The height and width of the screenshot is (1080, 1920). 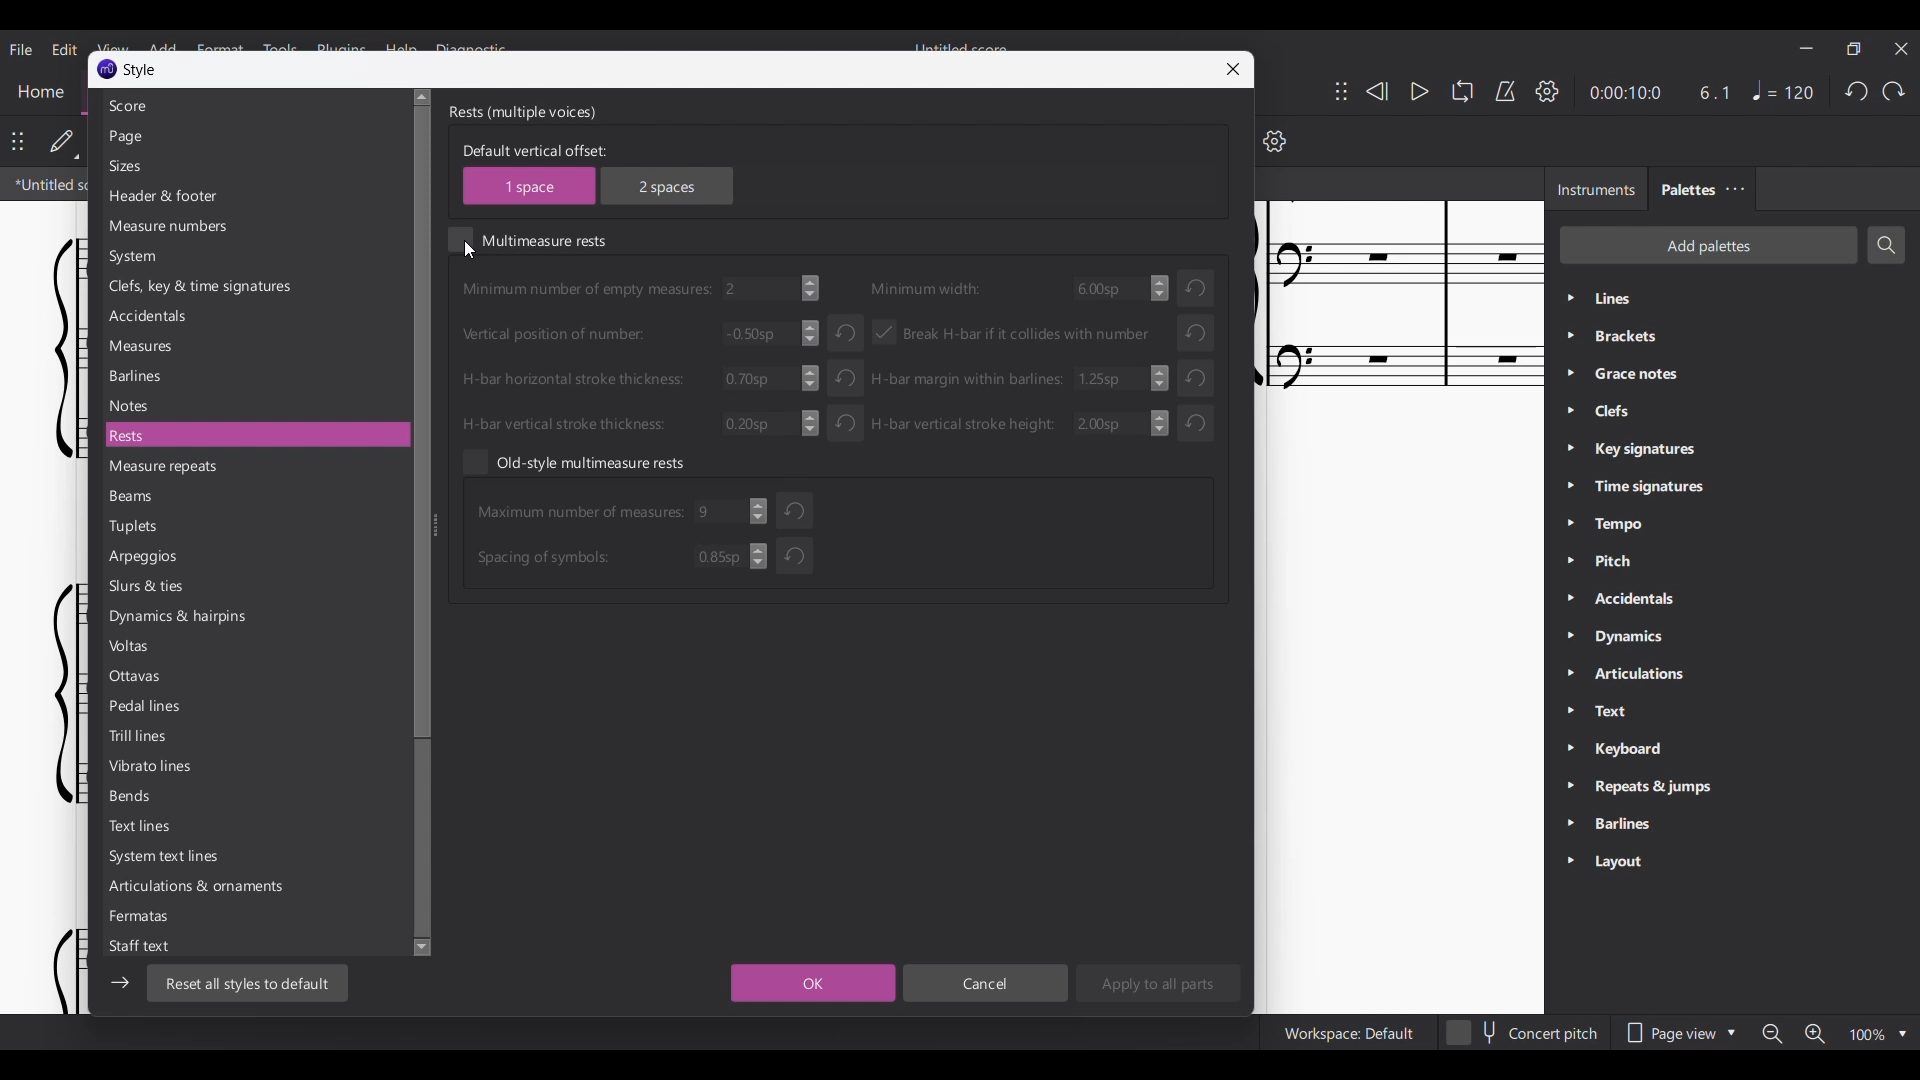 I want to click on Redo, so click(x=1894, y=92).